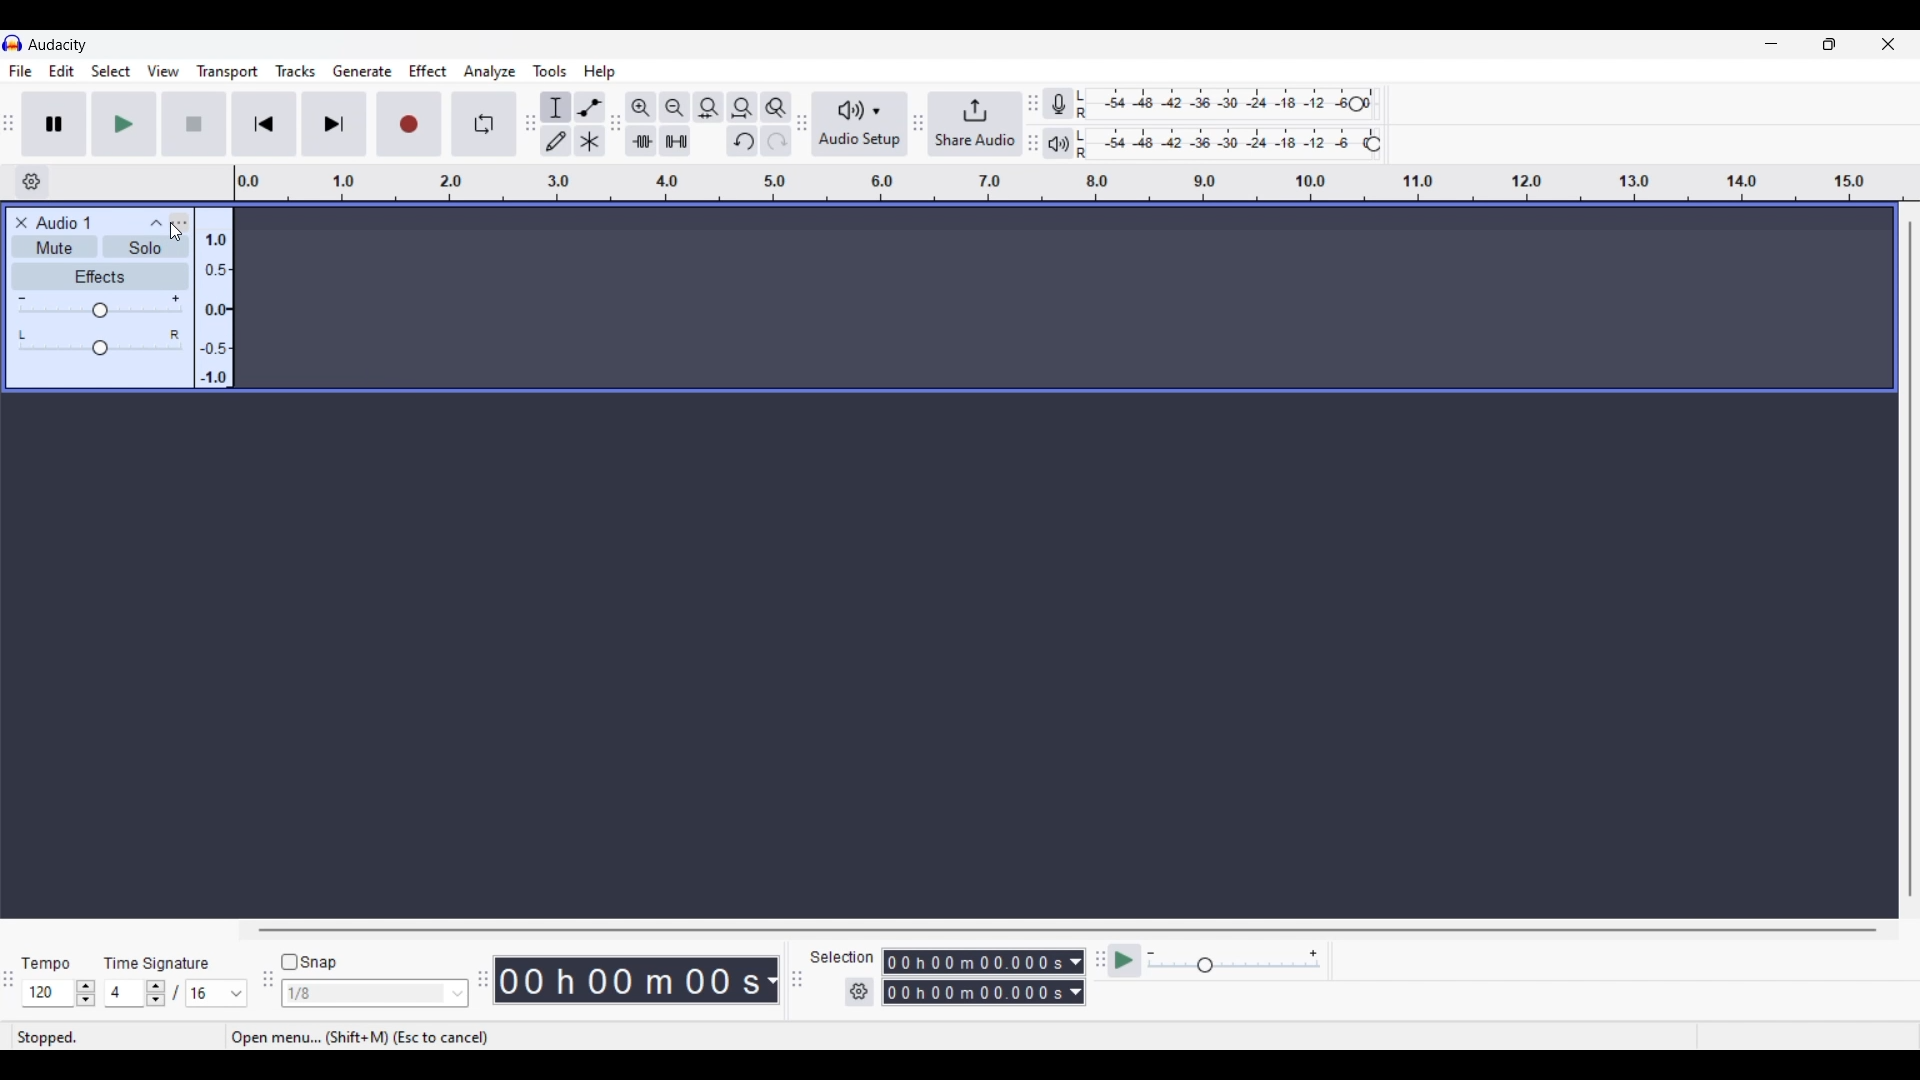  I want to click on Playback meter, so click(1068, 143).